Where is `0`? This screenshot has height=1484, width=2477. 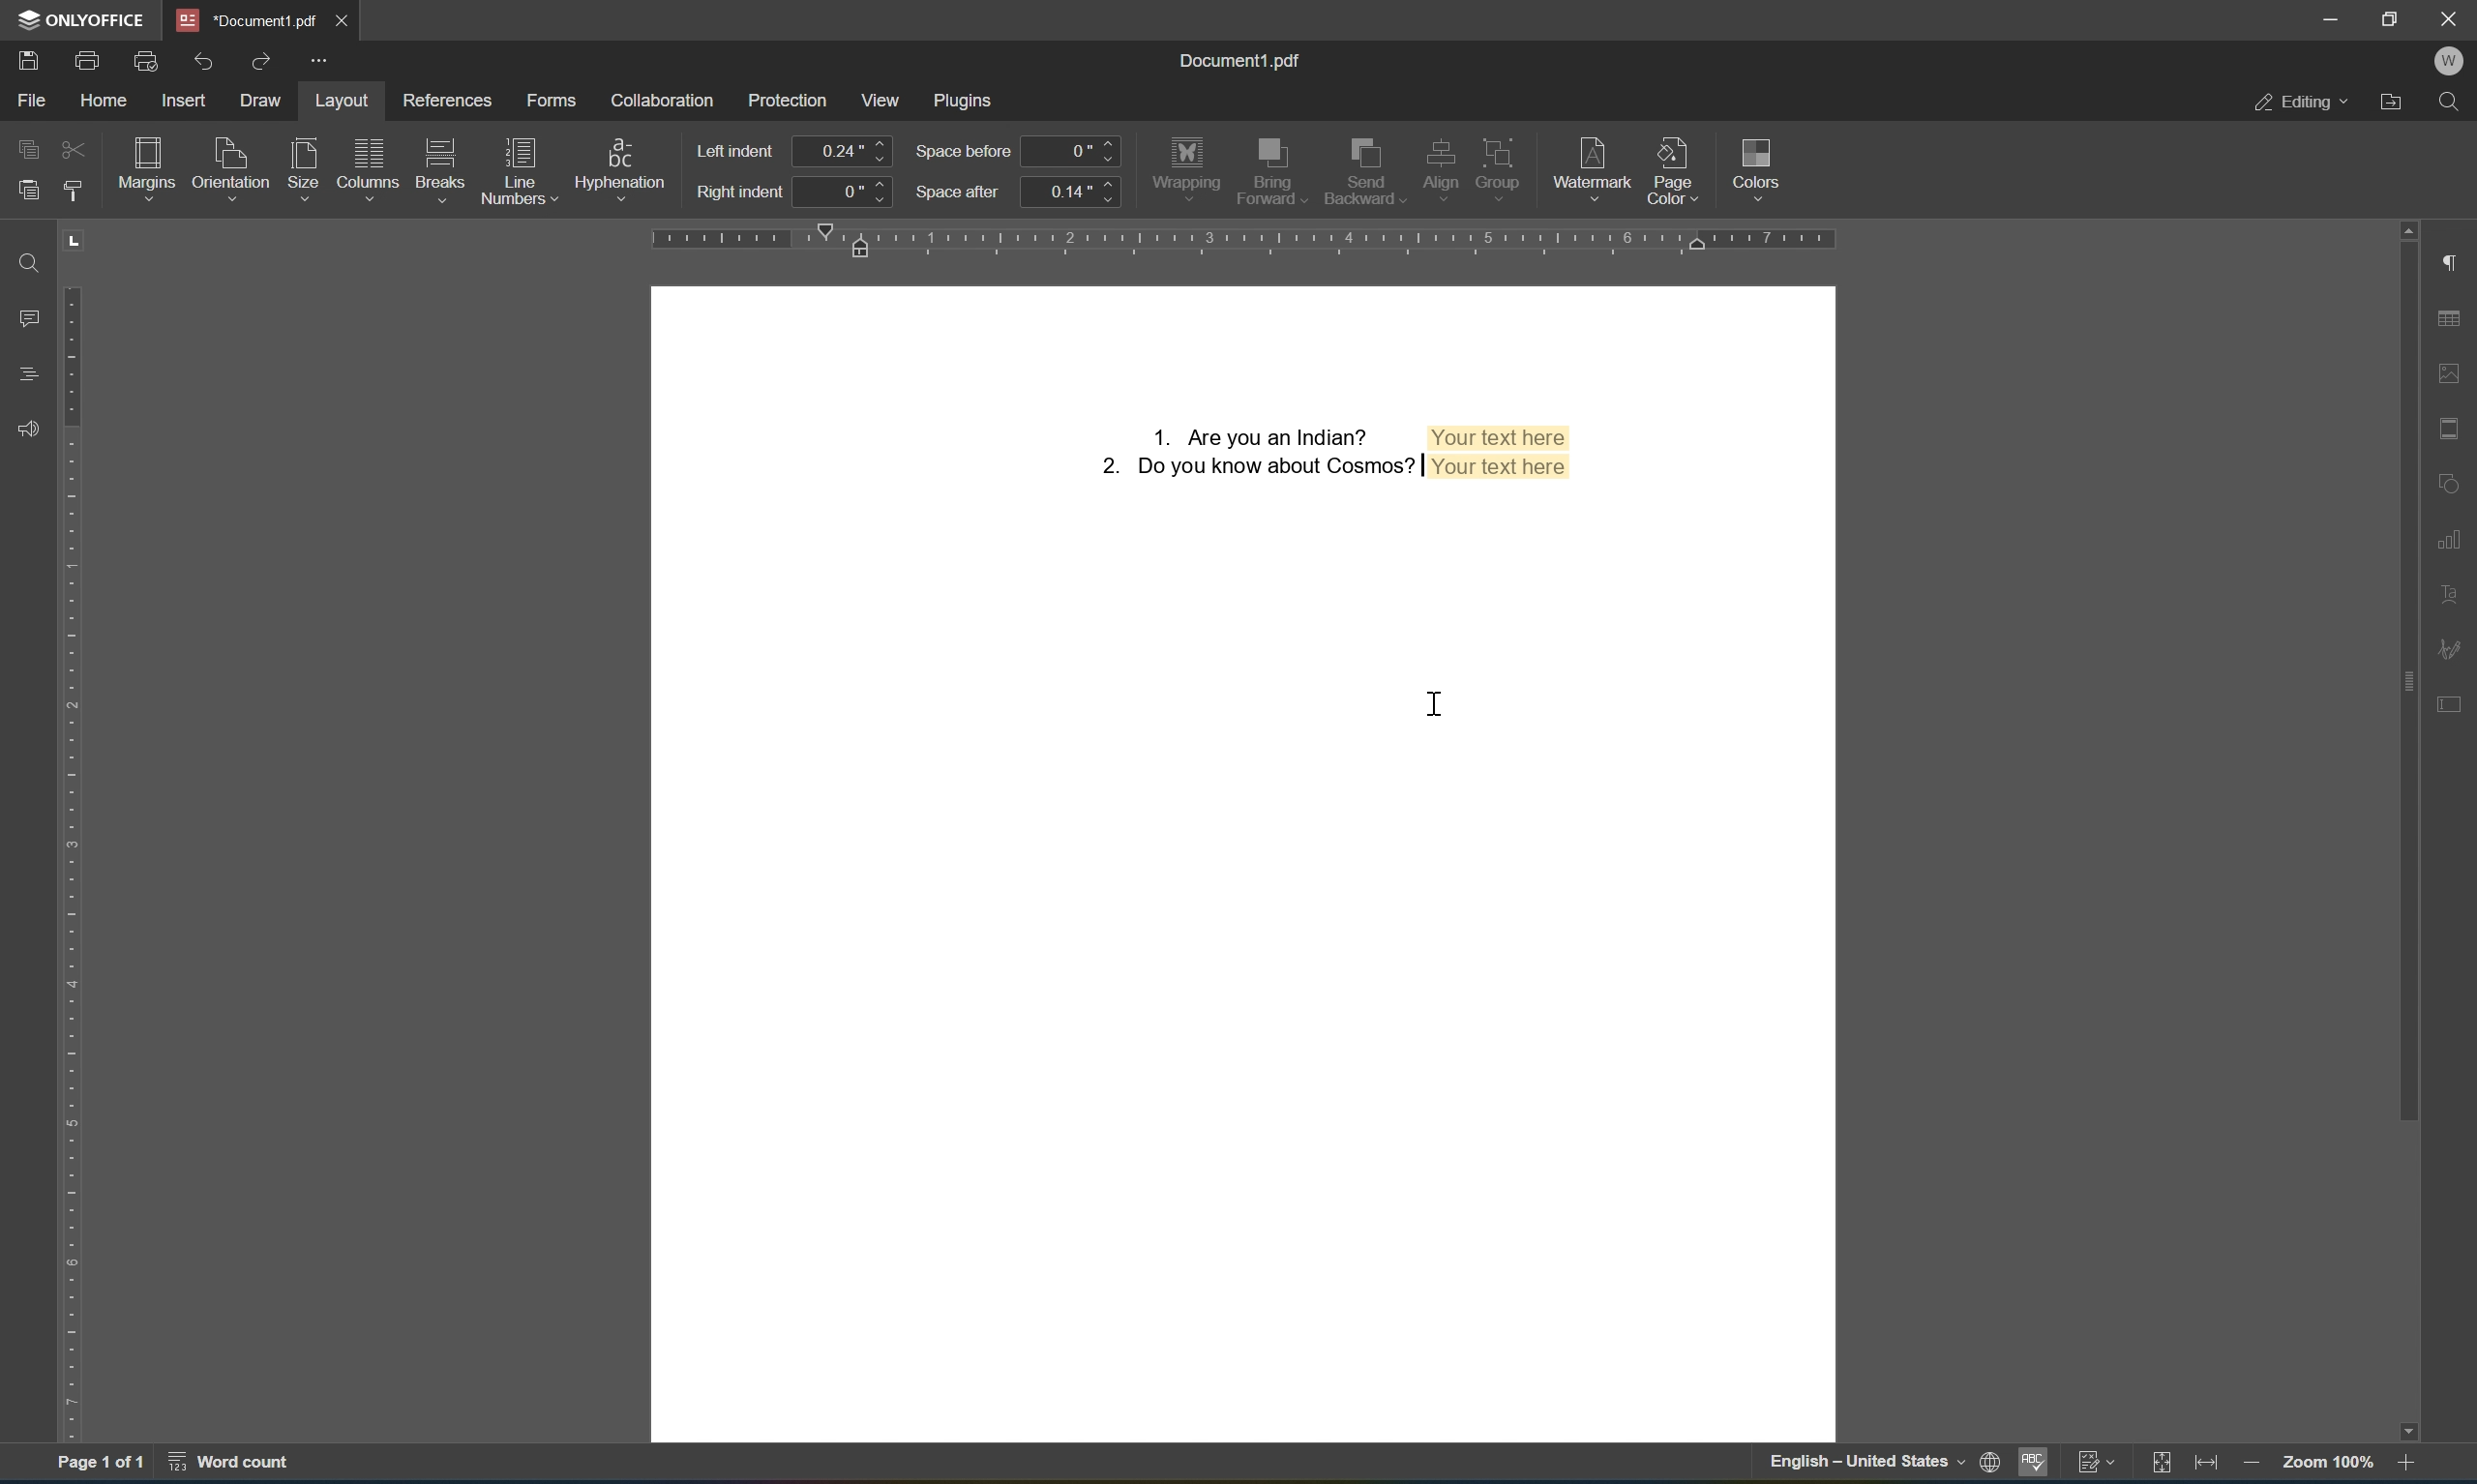 0 is located at coordinates (849, 195).